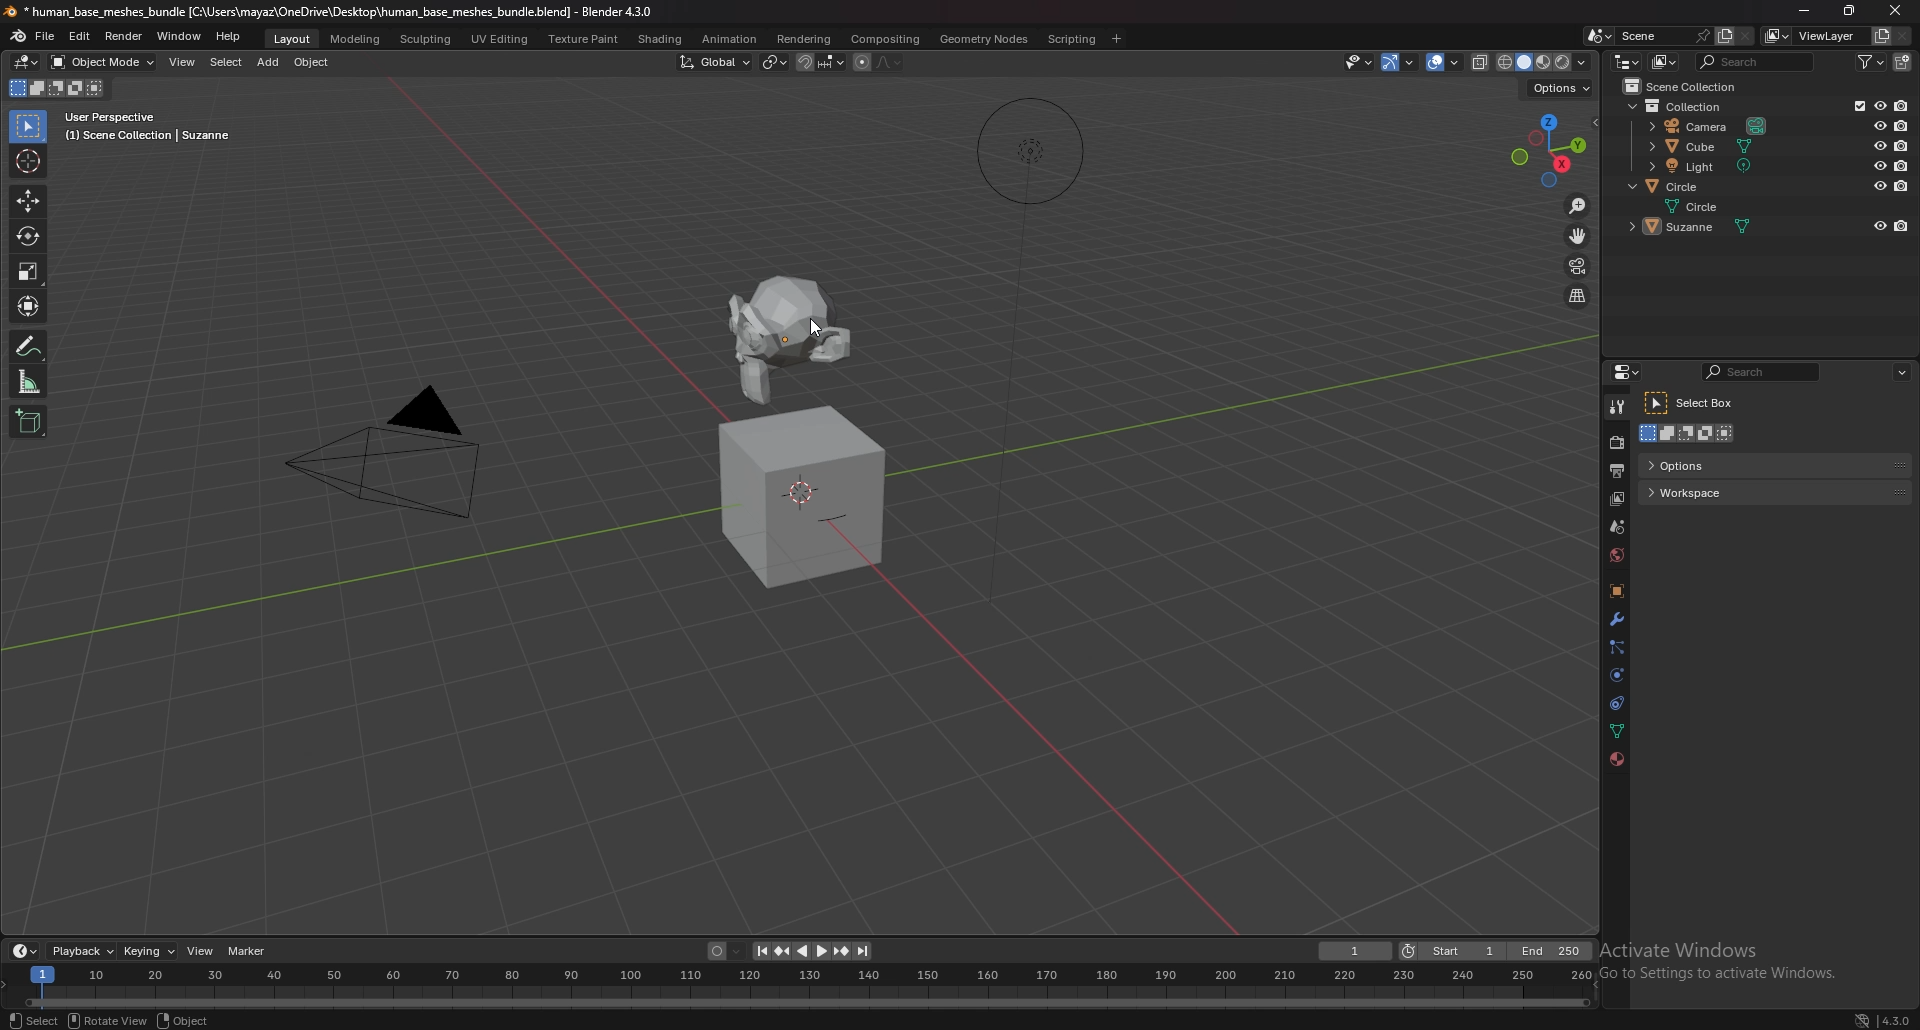 This screenshot has height=1030, width=1920. Describe the element at coordinates (1646, 35) in the screenshot. I see `scene` at that location.